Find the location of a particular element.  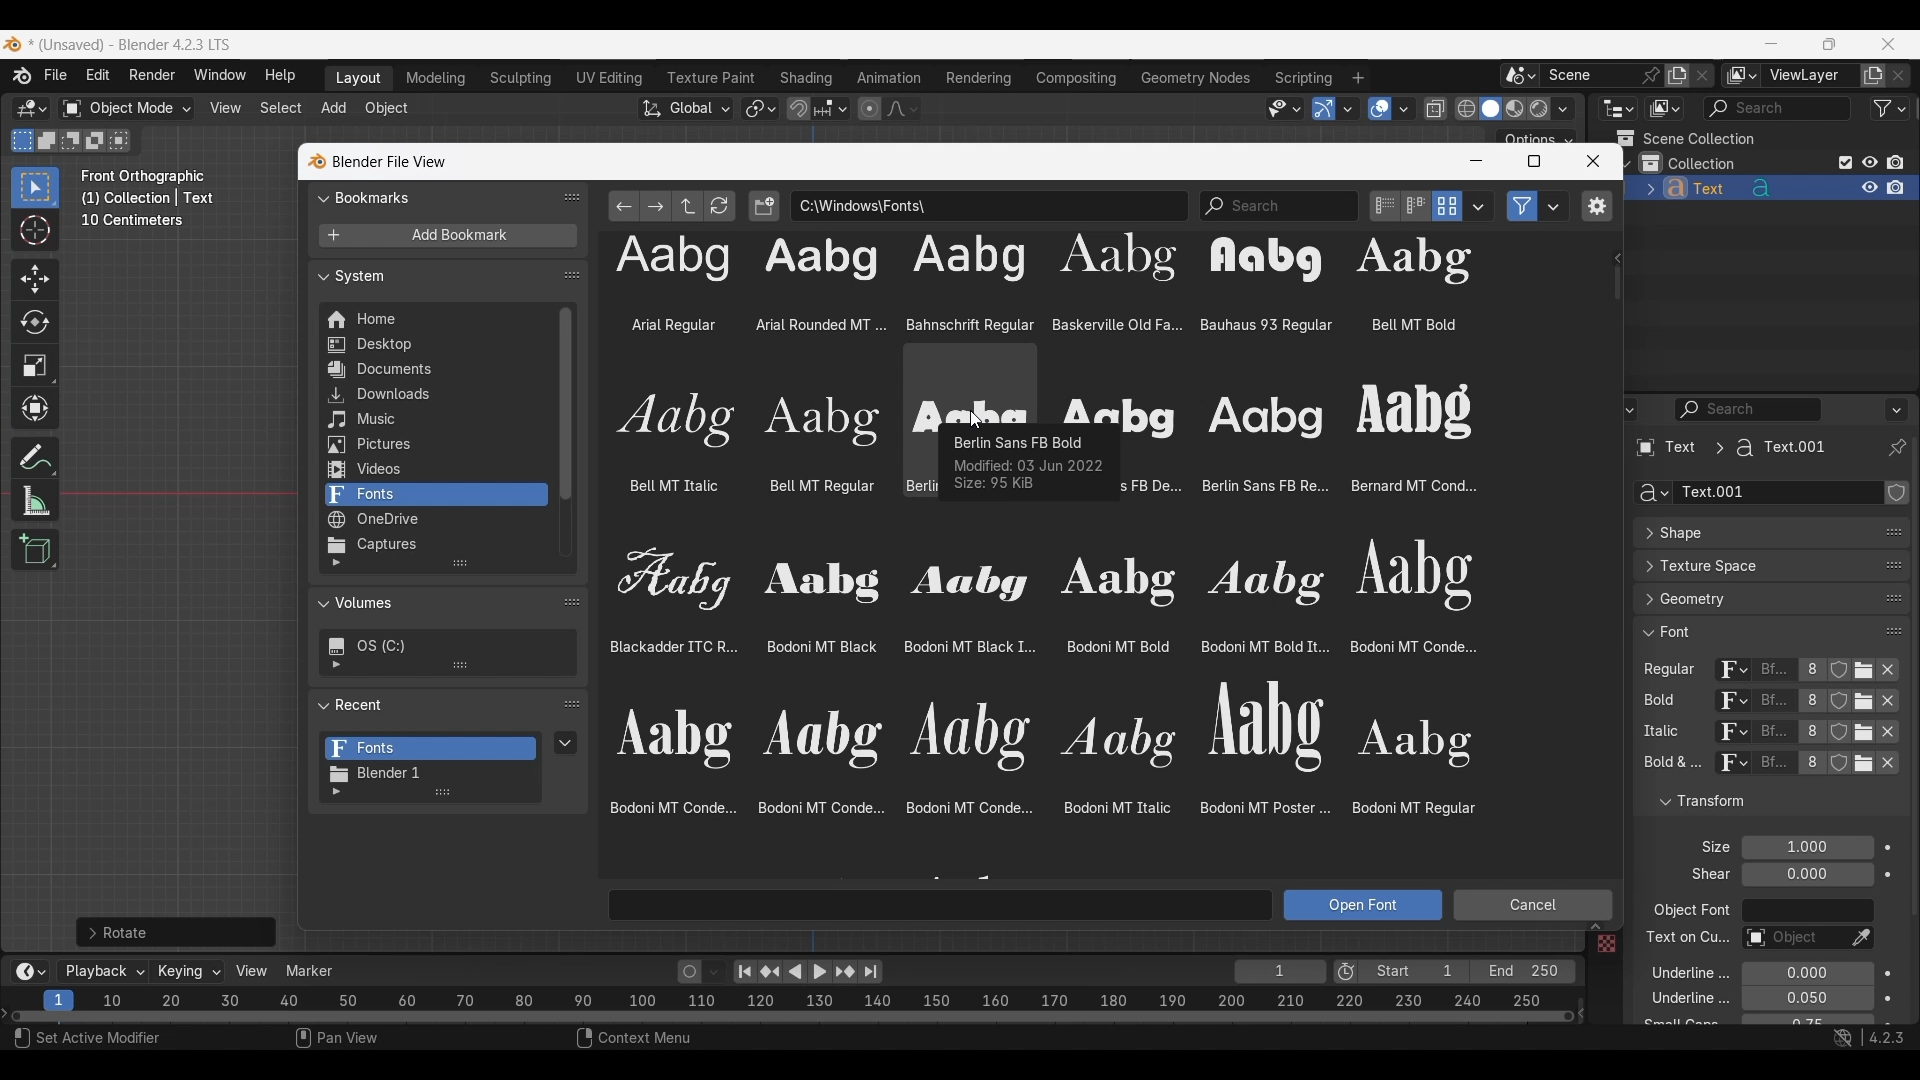

Eyedropper data-block is located at coordinates (1885, 526).